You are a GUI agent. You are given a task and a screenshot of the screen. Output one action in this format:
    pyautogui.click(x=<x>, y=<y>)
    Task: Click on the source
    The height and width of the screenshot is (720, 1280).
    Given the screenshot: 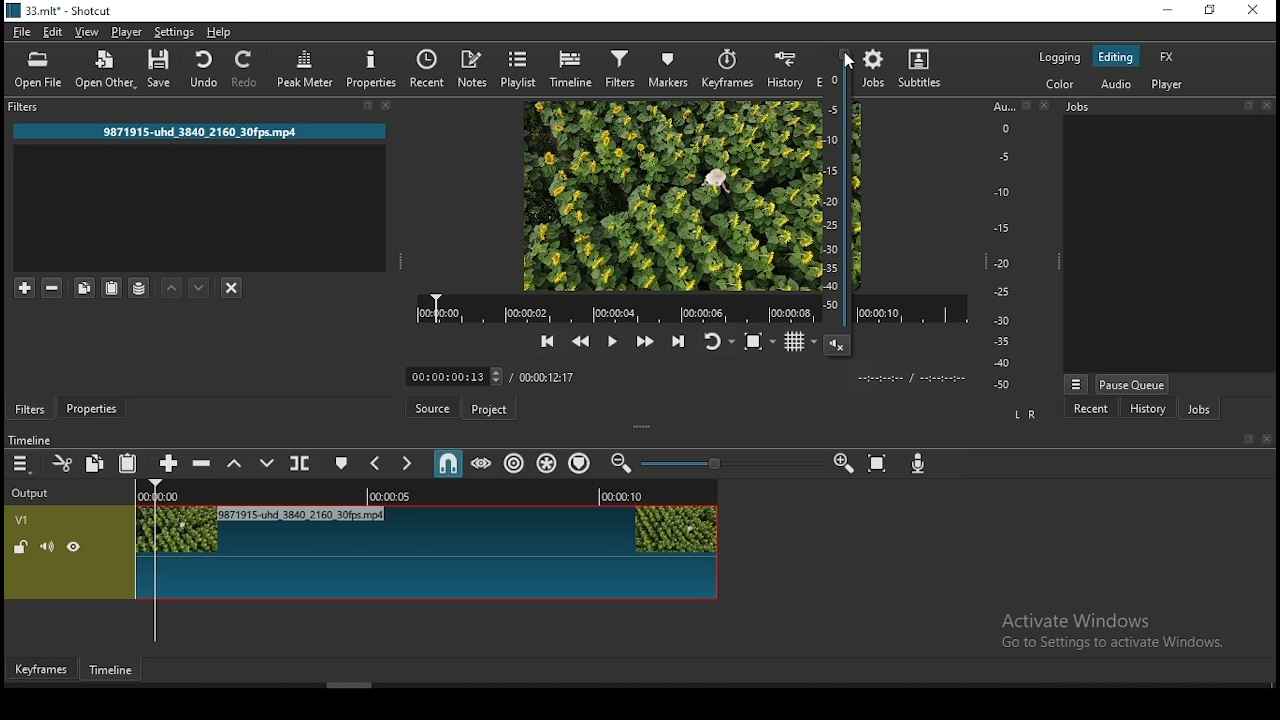 What is the action you would take?
    pyautogui.click(x=437, y=409)
    